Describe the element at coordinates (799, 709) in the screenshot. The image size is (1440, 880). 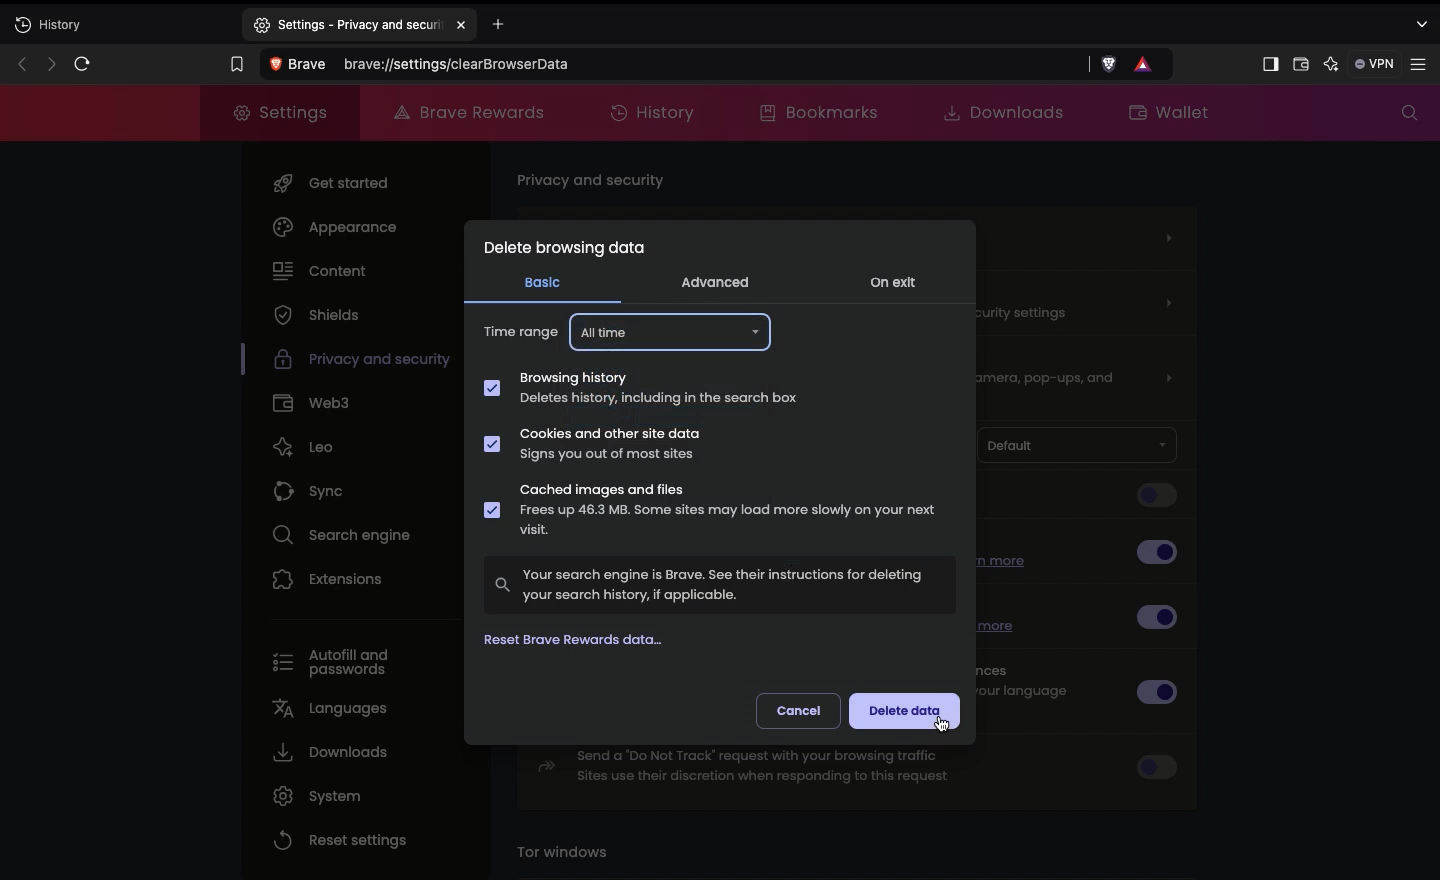
I see `Cancel` at that location.